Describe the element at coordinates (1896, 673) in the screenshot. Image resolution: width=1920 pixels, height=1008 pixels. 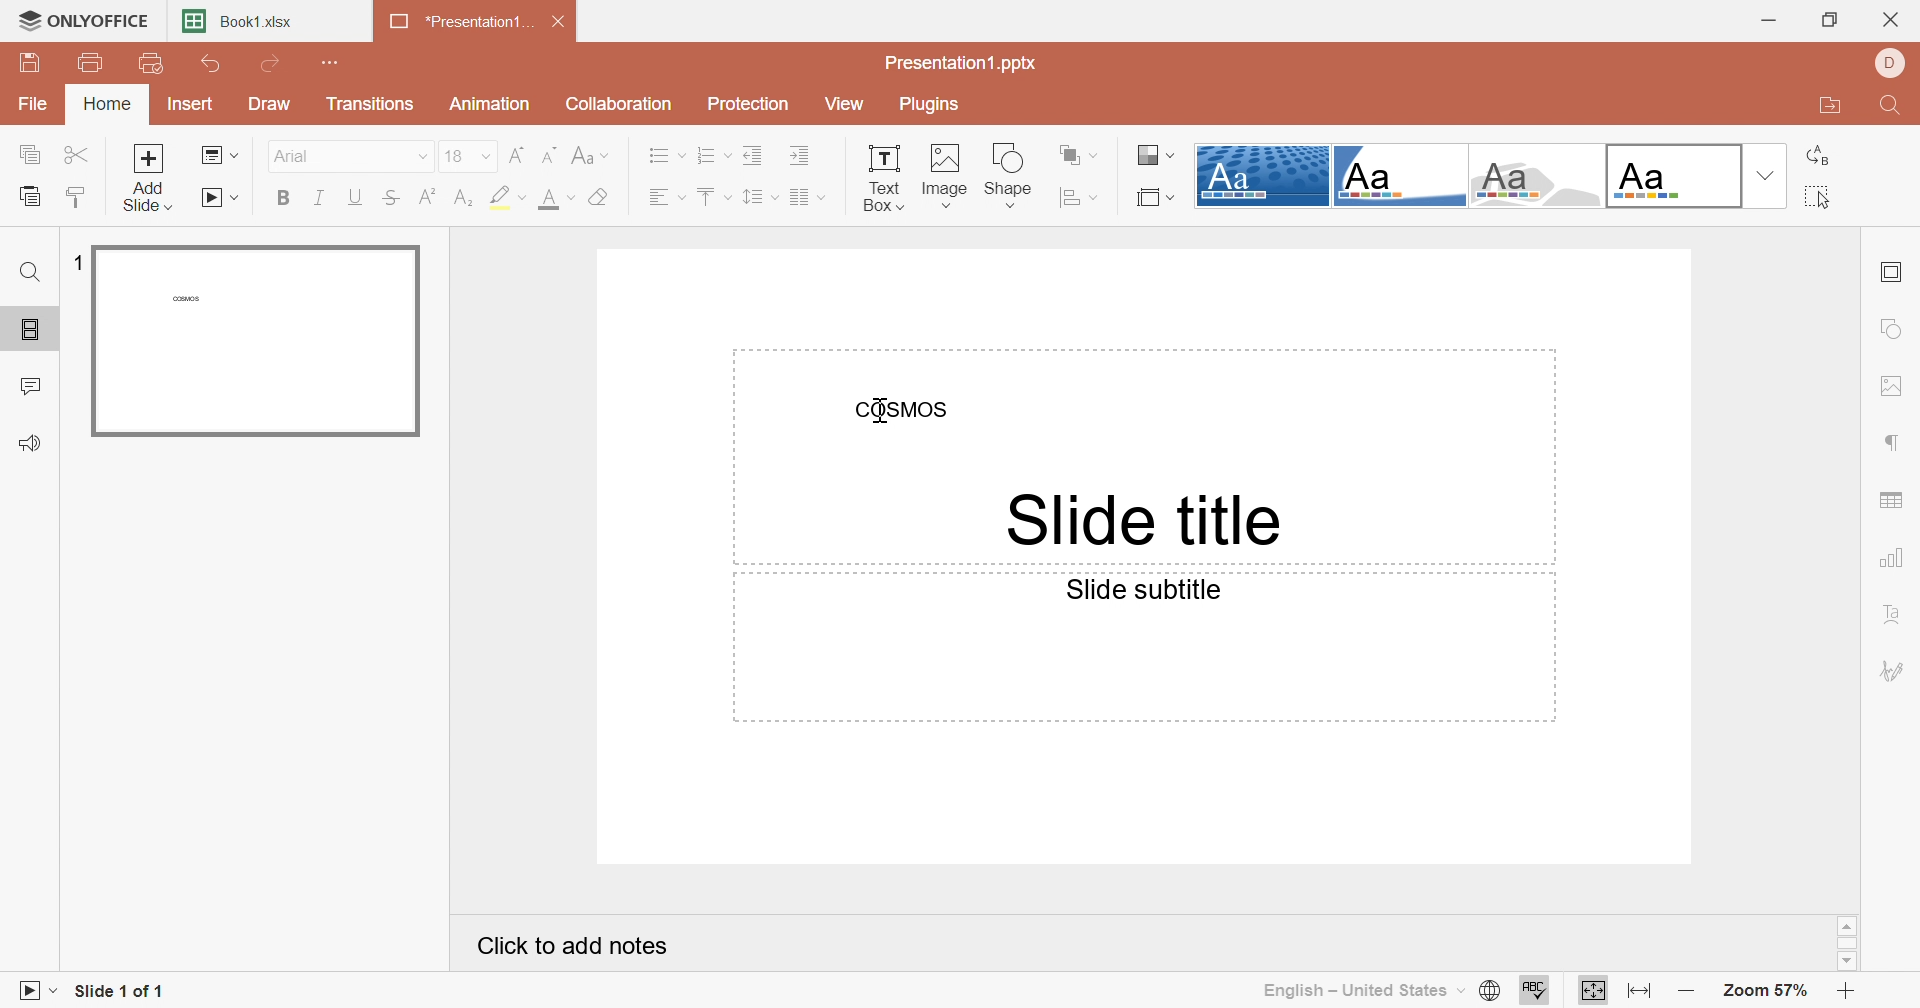
I see `Signature settings` at that location.